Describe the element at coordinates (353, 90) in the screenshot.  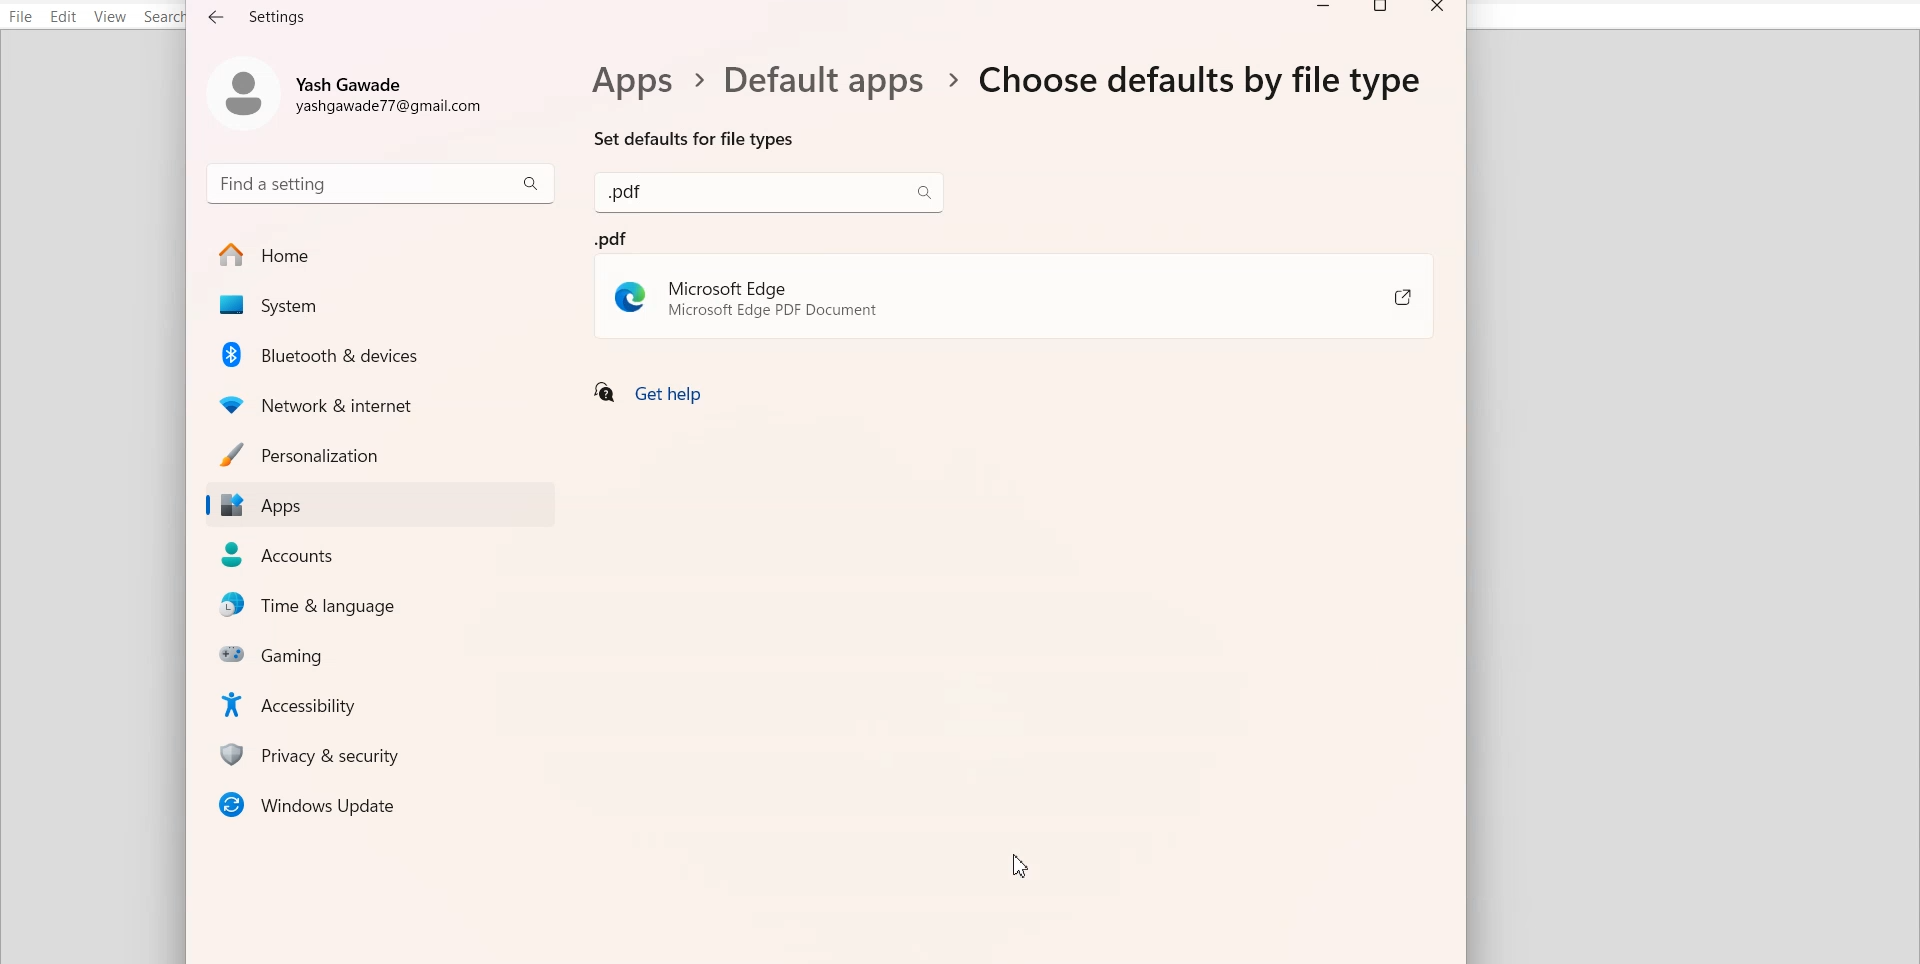
I see `Account` at that location.